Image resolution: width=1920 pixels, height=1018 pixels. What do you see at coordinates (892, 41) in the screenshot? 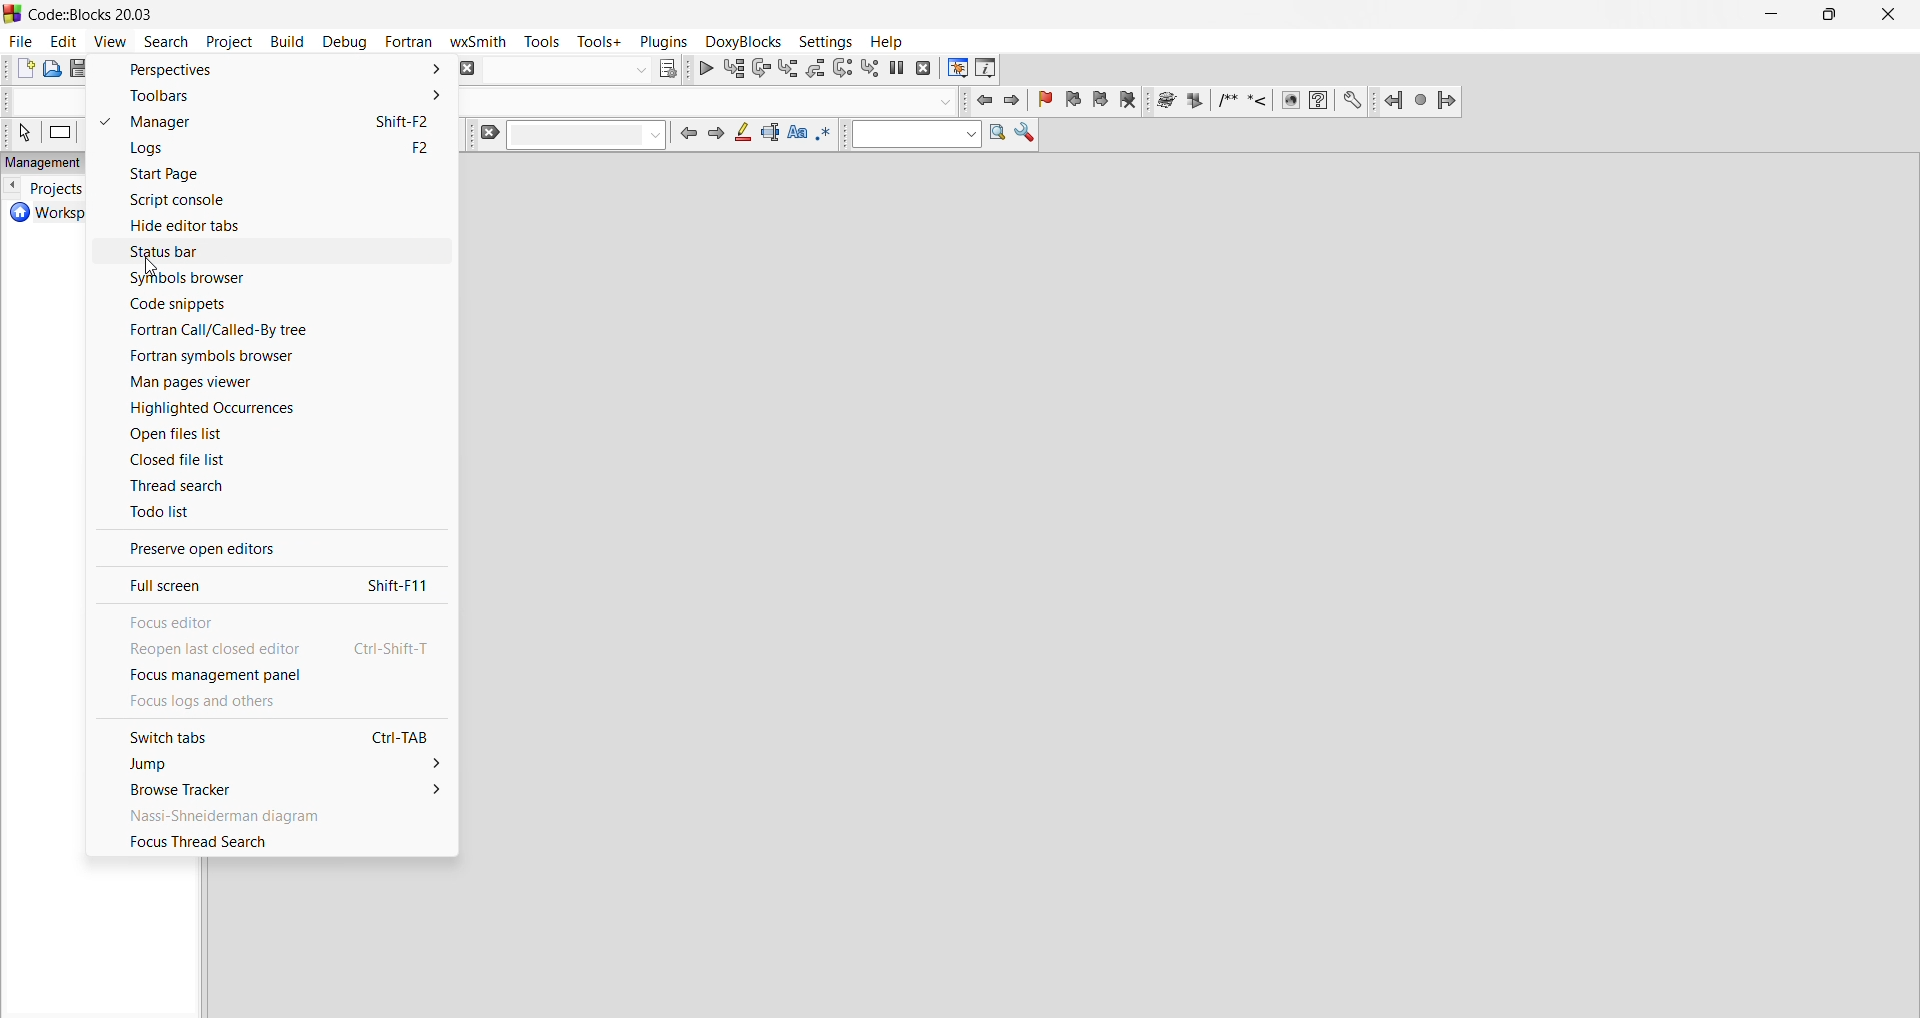
I see `help` at bounding box center [892, 41].